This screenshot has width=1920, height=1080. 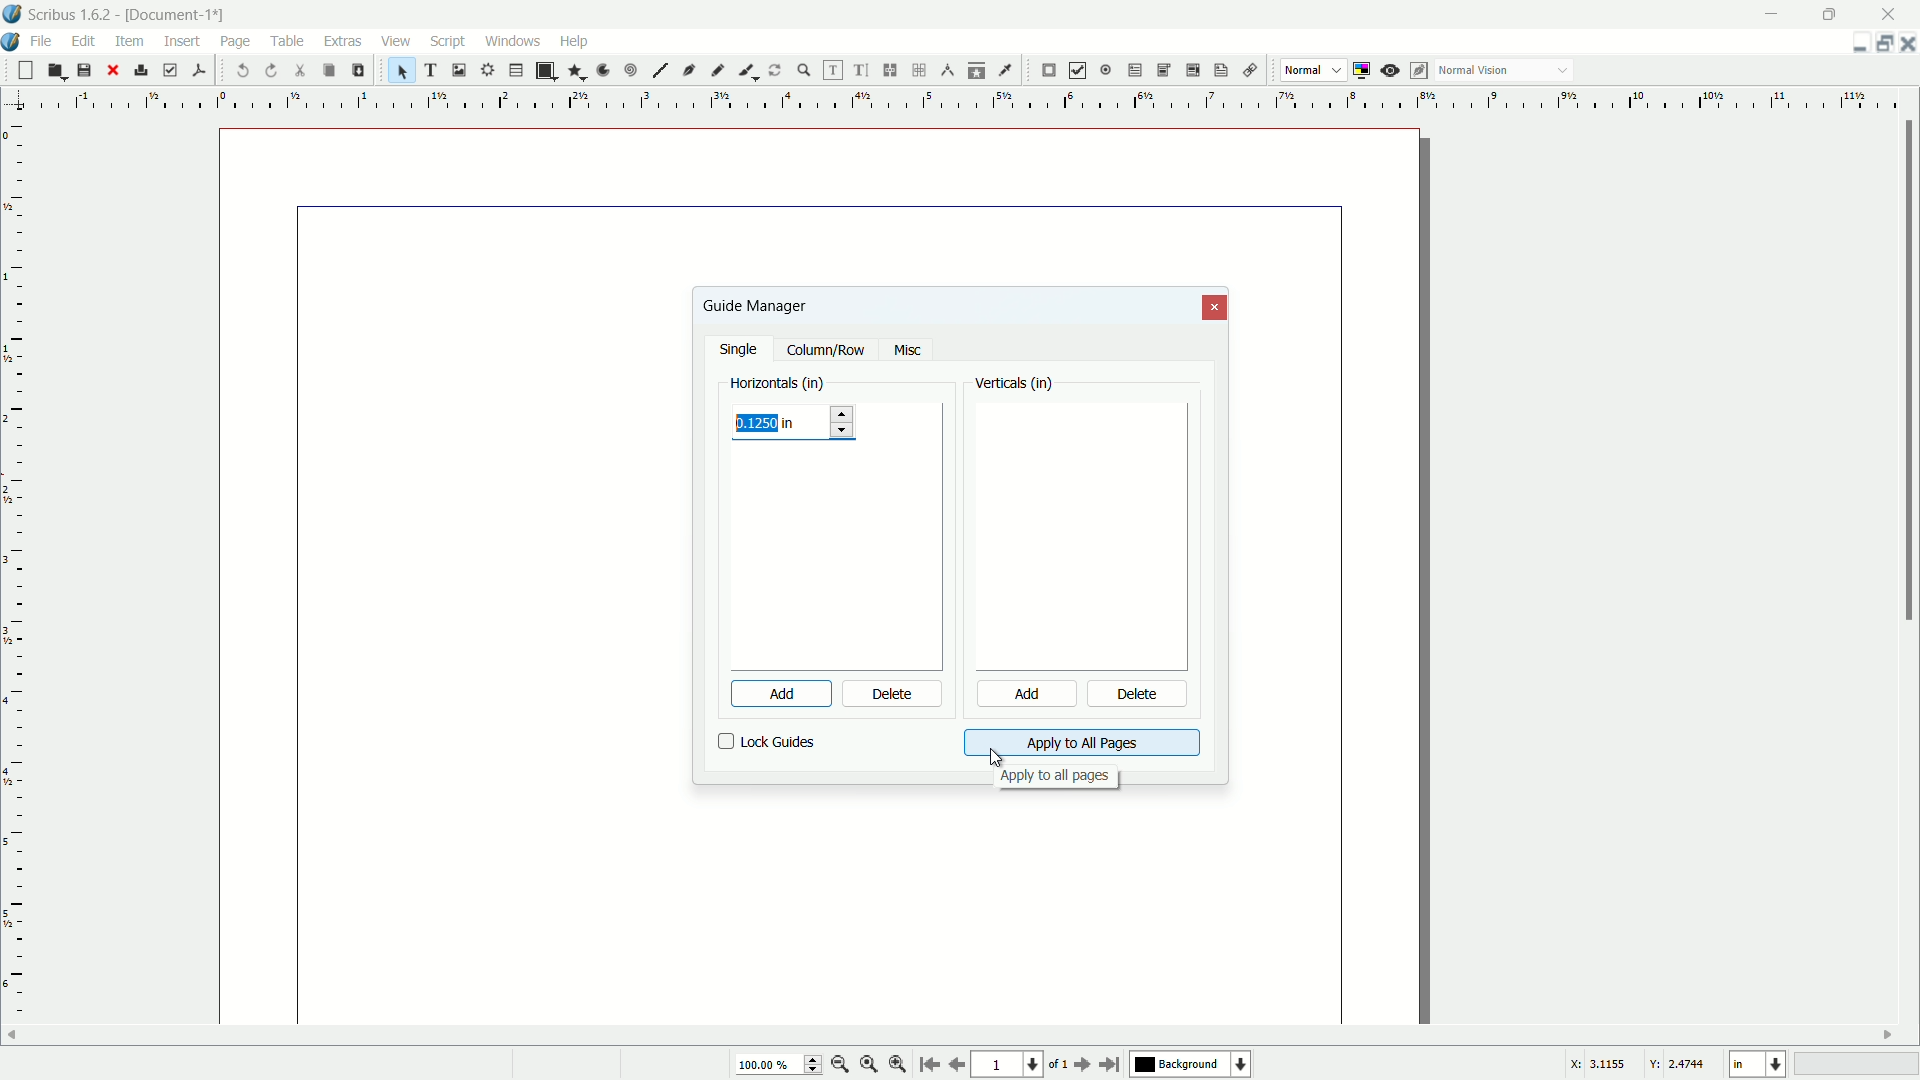 I want to click on maximize, so click(x=1833, y=13).